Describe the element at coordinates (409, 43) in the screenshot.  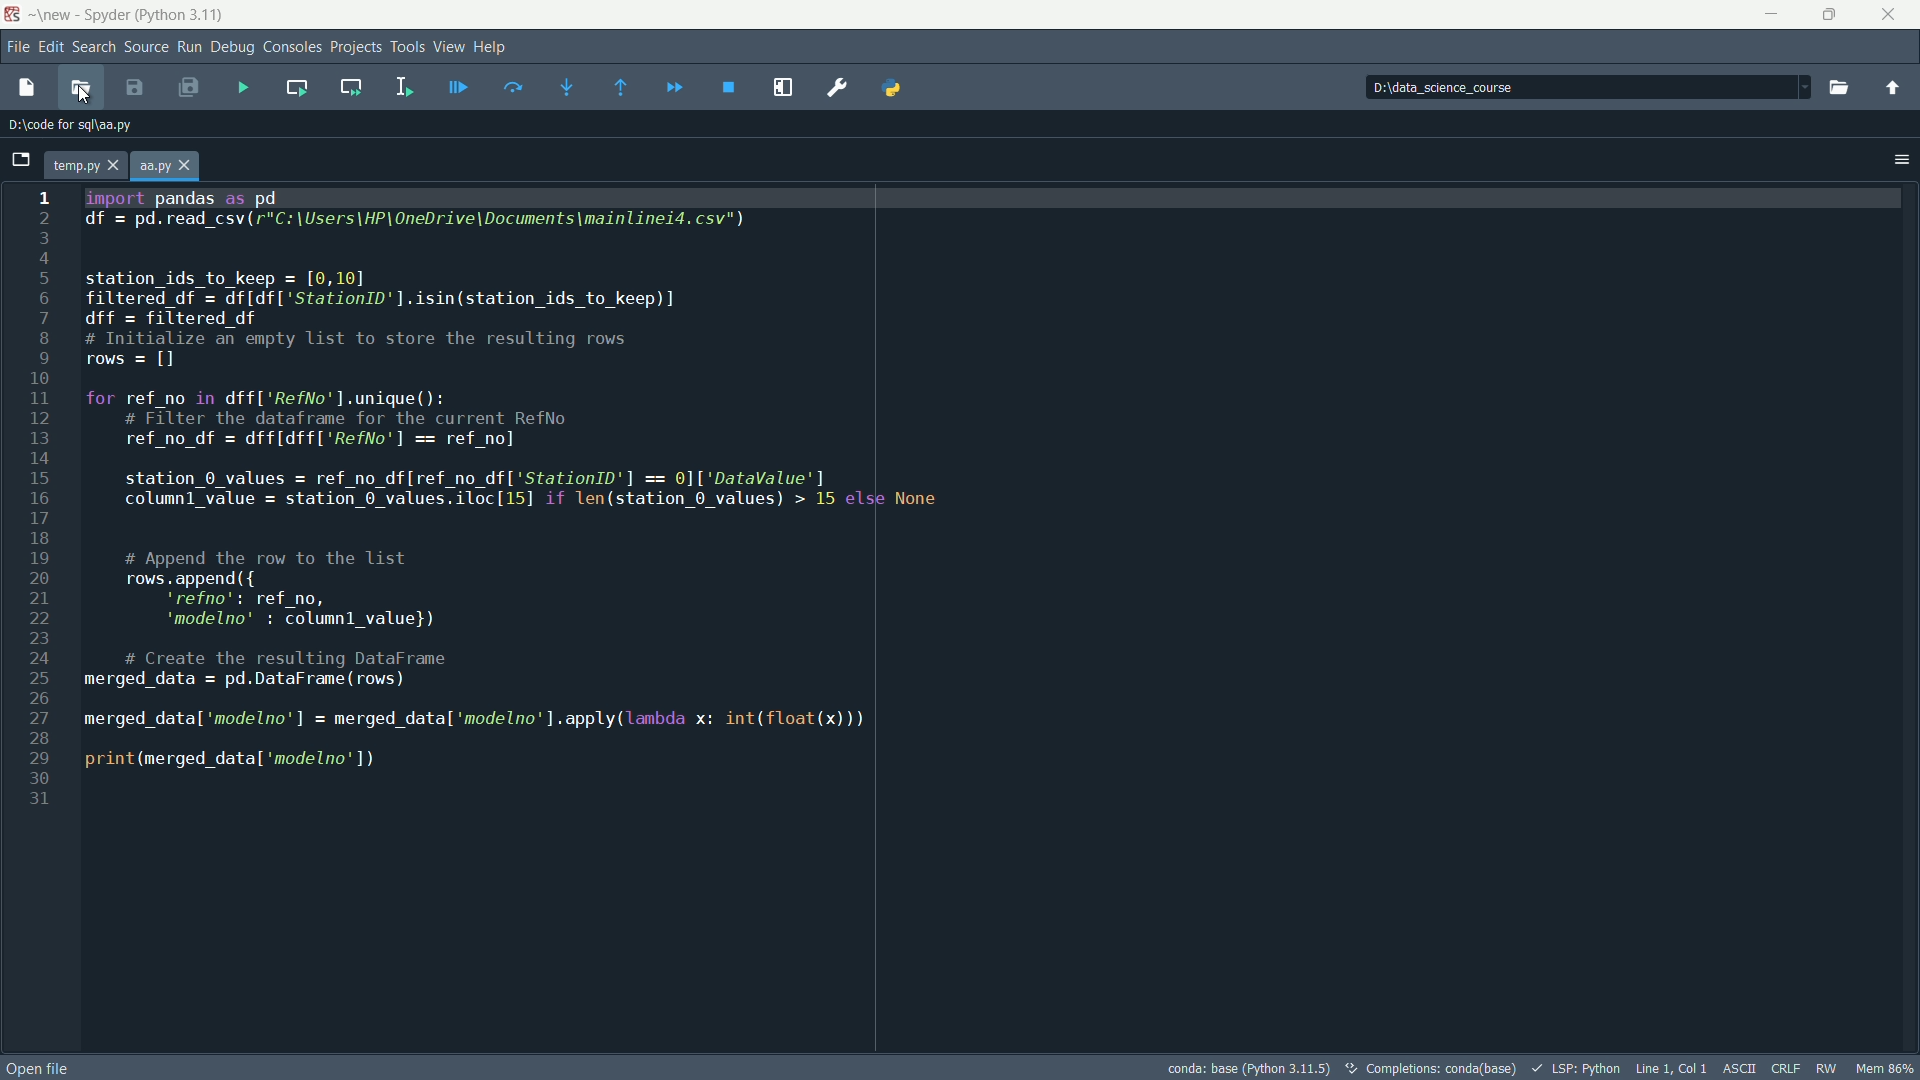
I see `Tools menu` at that location.